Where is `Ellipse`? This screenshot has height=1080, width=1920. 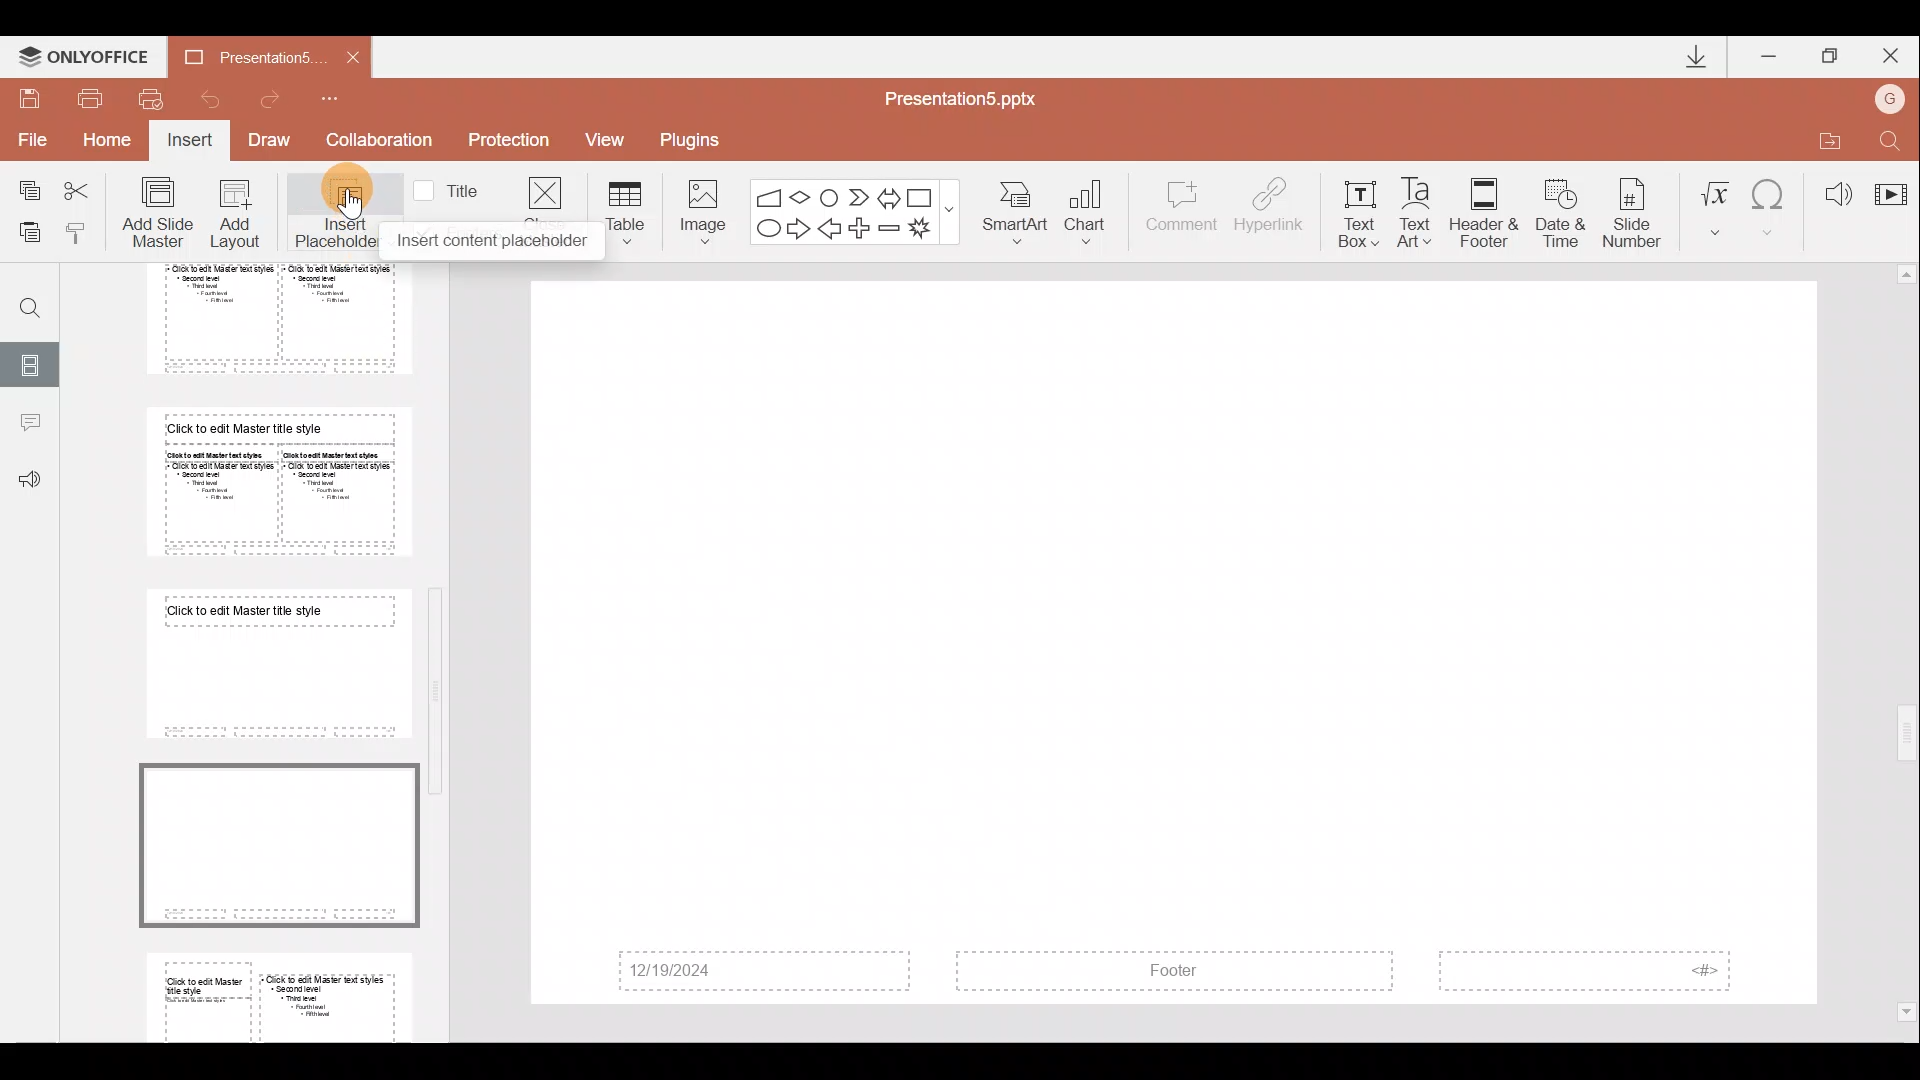
Ellipse is located at coordinates (766, 230).